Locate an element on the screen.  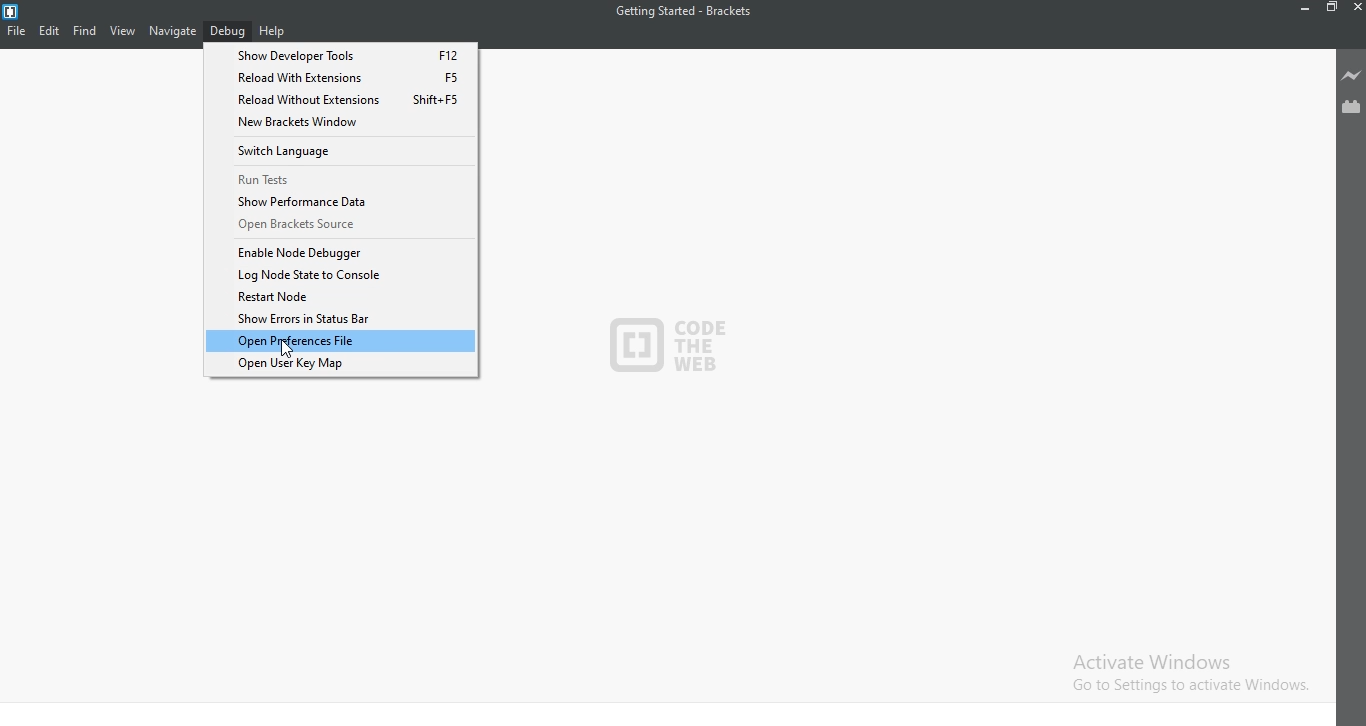
reload with extensions is located at coordinates (342, 76).